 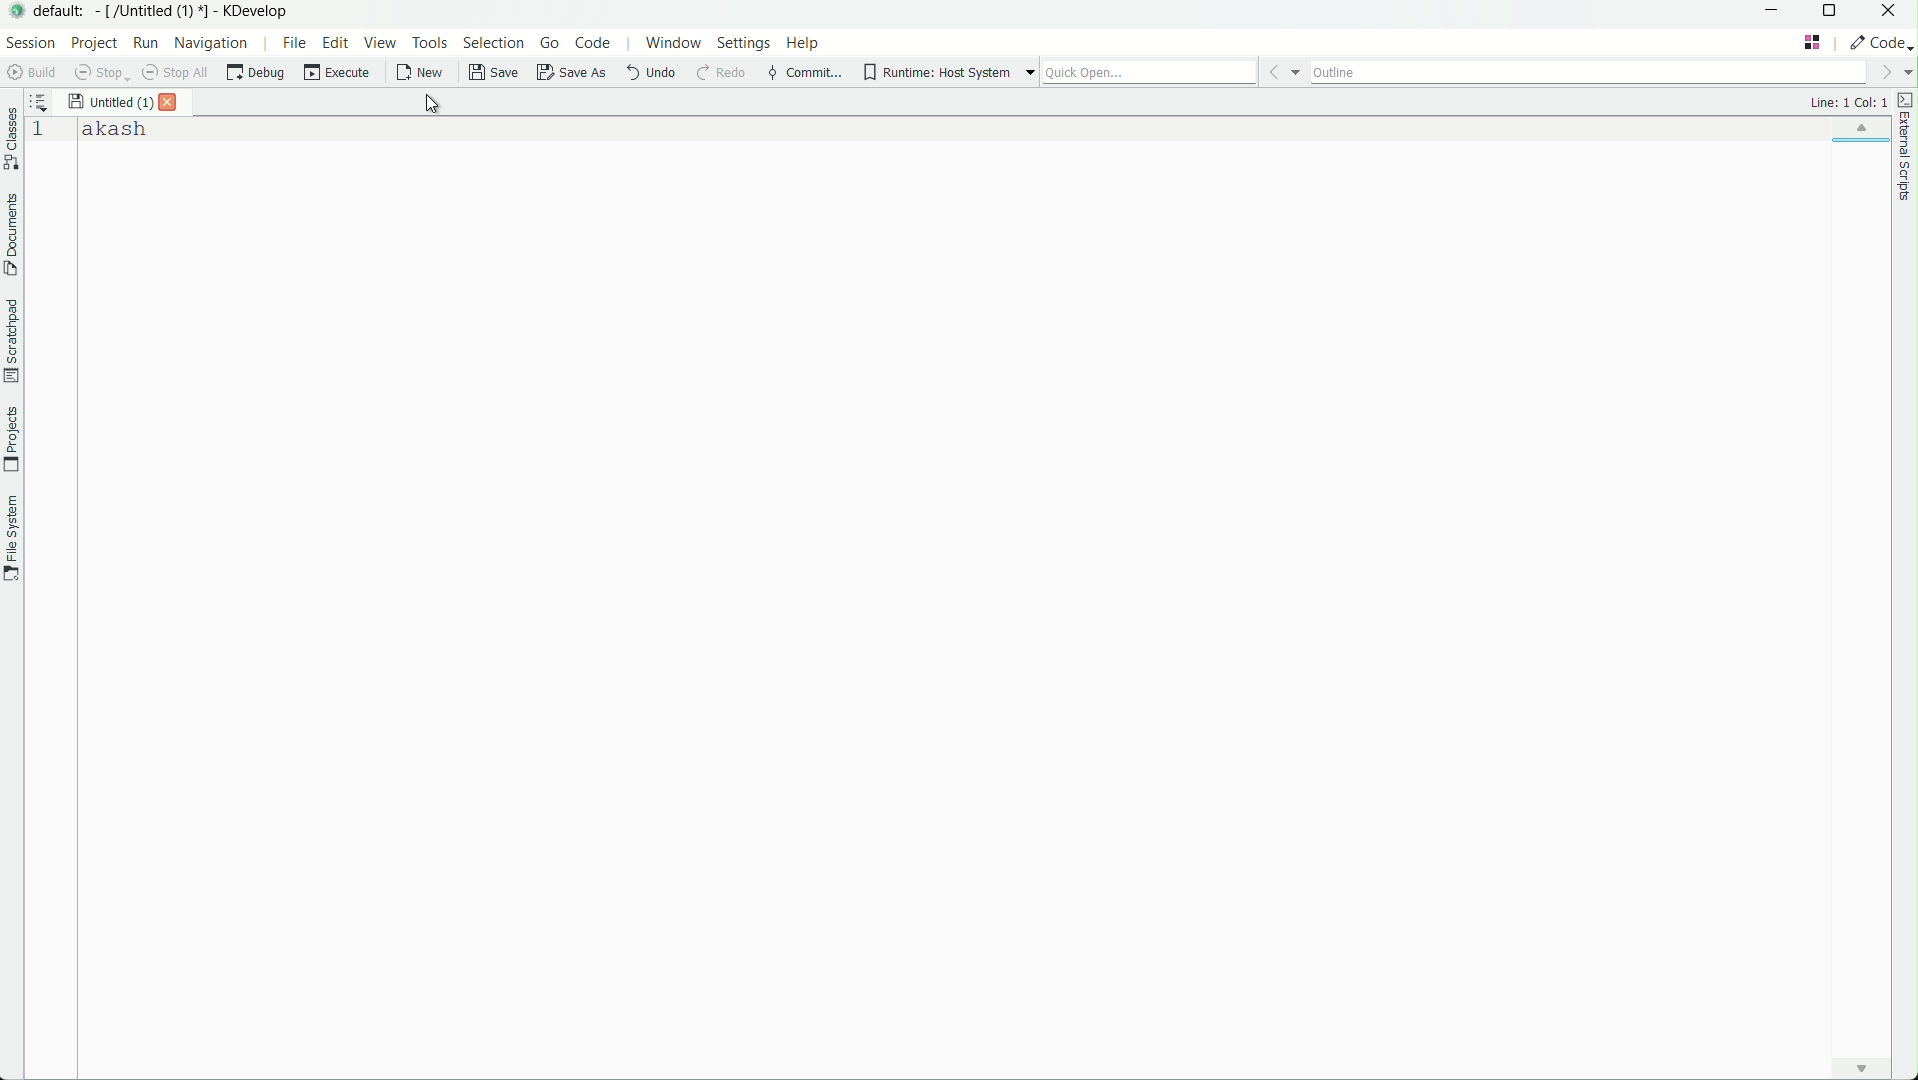 I want to click on font enlarged, so click(x=115, y=129).